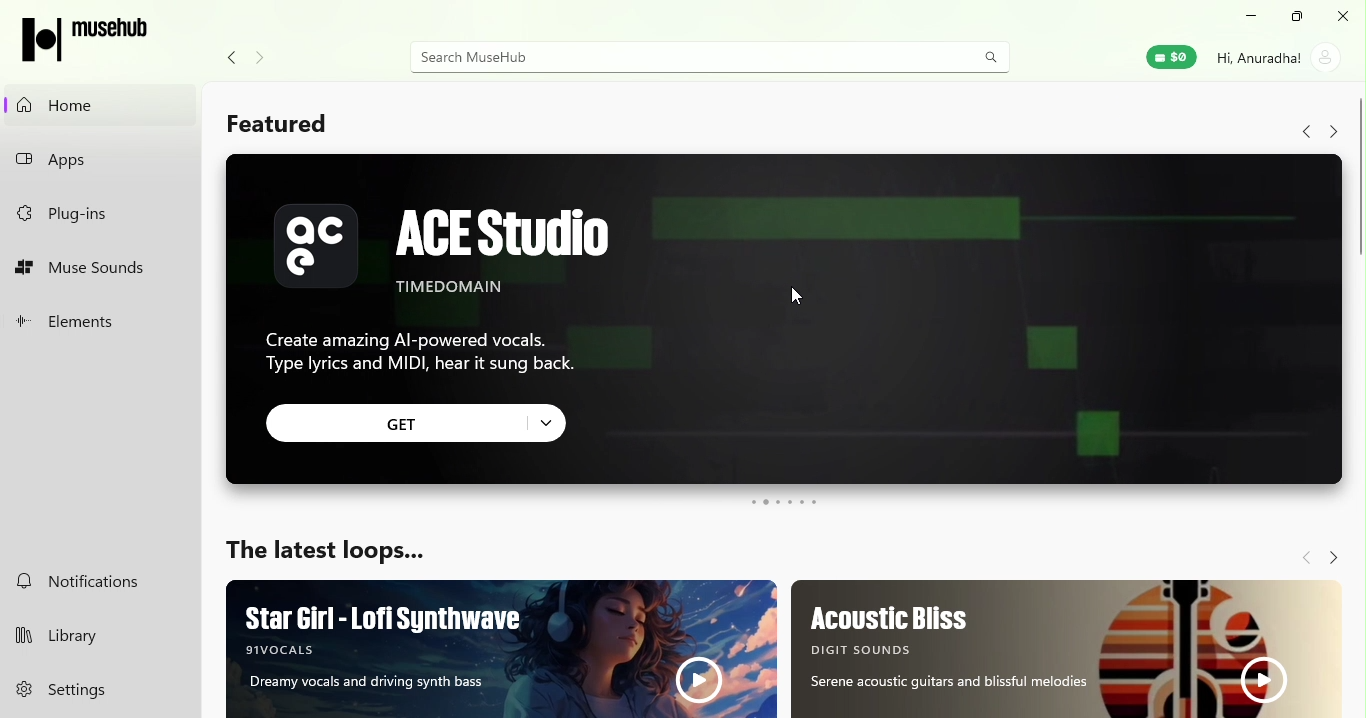  I want to click on maximize, so click(1299, 17).